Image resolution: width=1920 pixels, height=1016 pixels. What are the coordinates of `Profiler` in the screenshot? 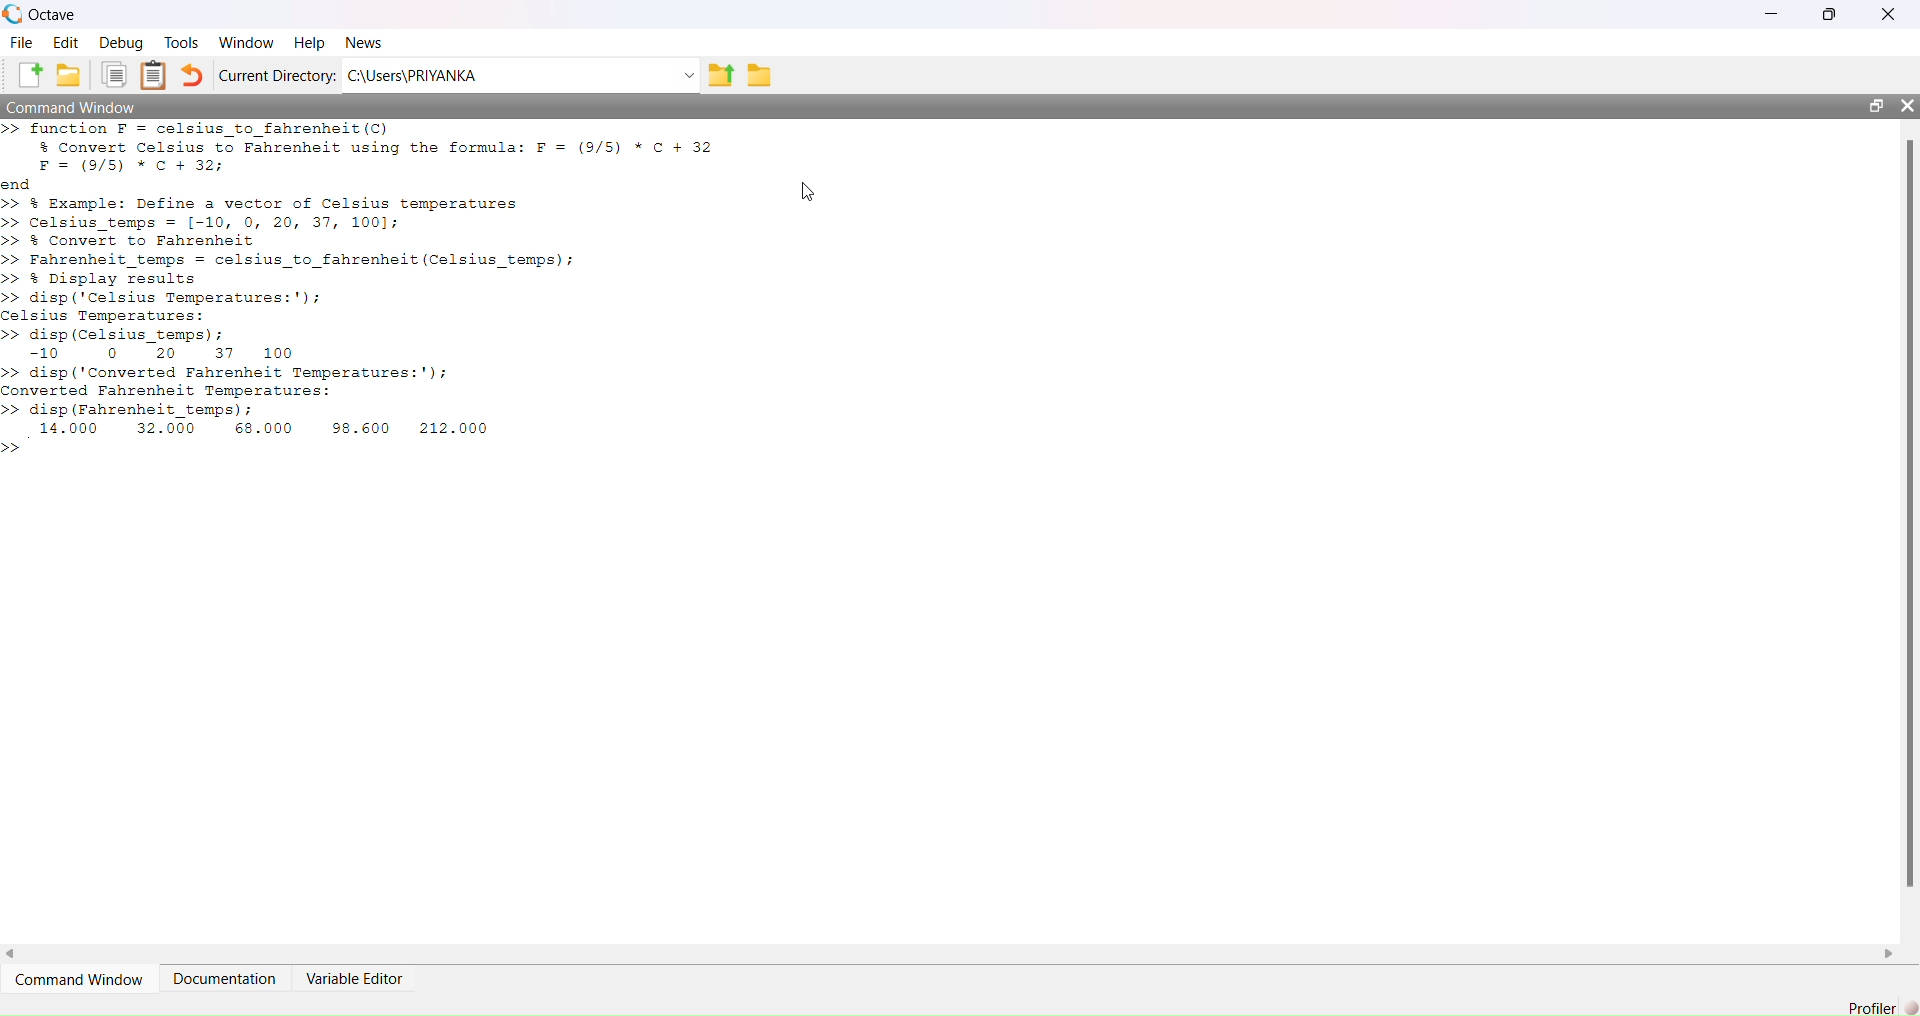 It's located at (1872, 1007).